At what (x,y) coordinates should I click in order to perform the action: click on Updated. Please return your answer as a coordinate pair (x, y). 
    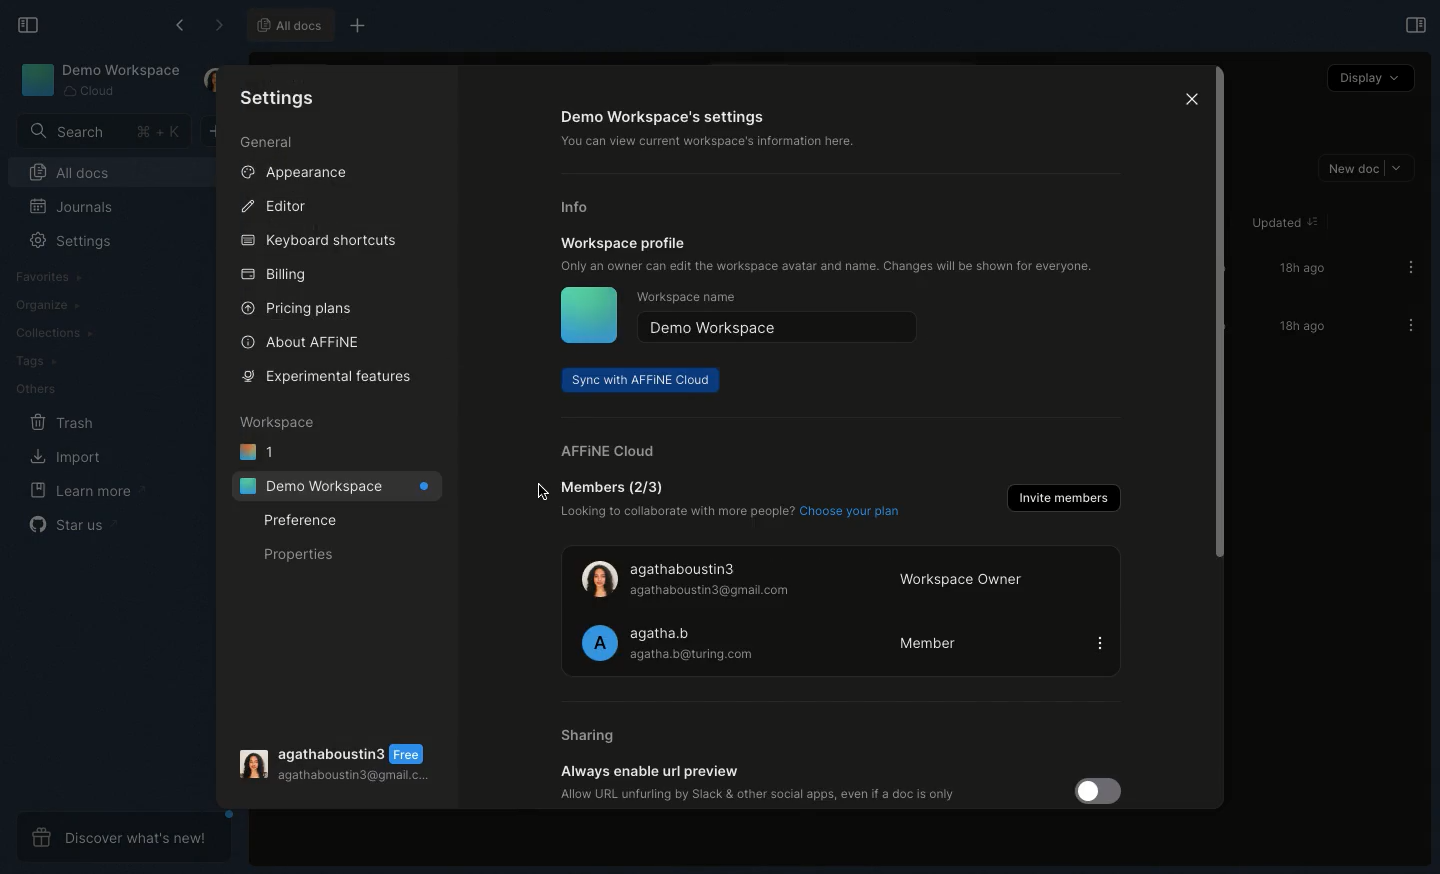
    Looking at the image, I should click on (1280, 224).